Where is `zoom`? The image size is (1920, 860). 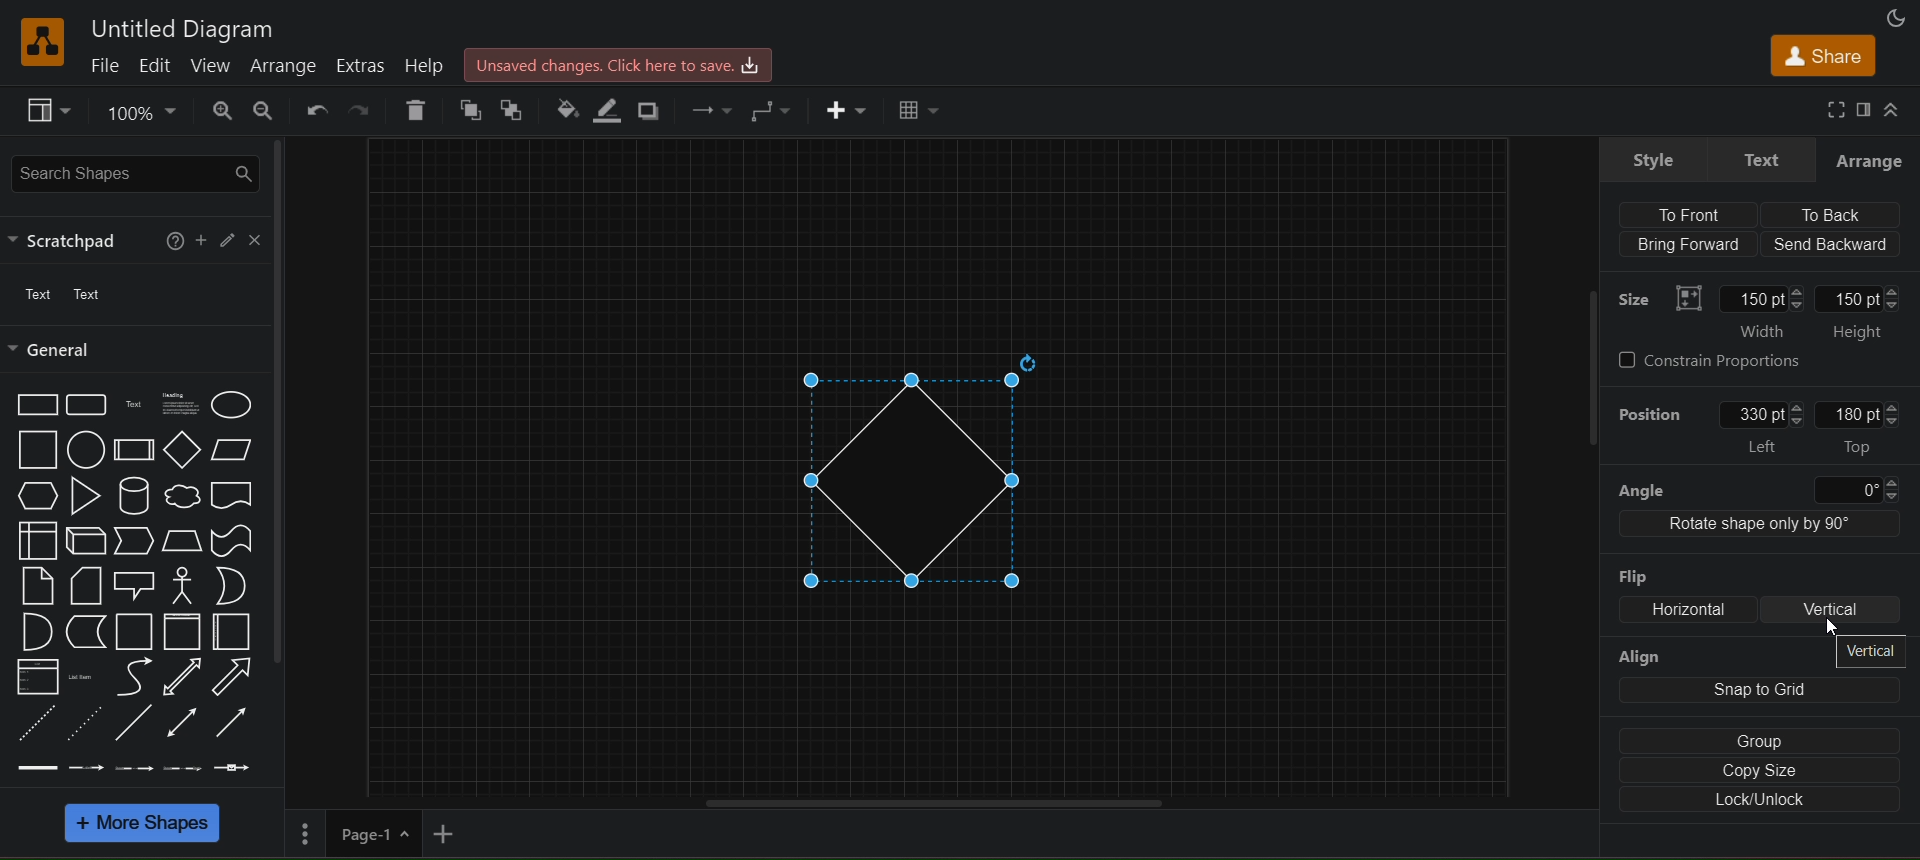 zoom is located at coordinates (141, 110).